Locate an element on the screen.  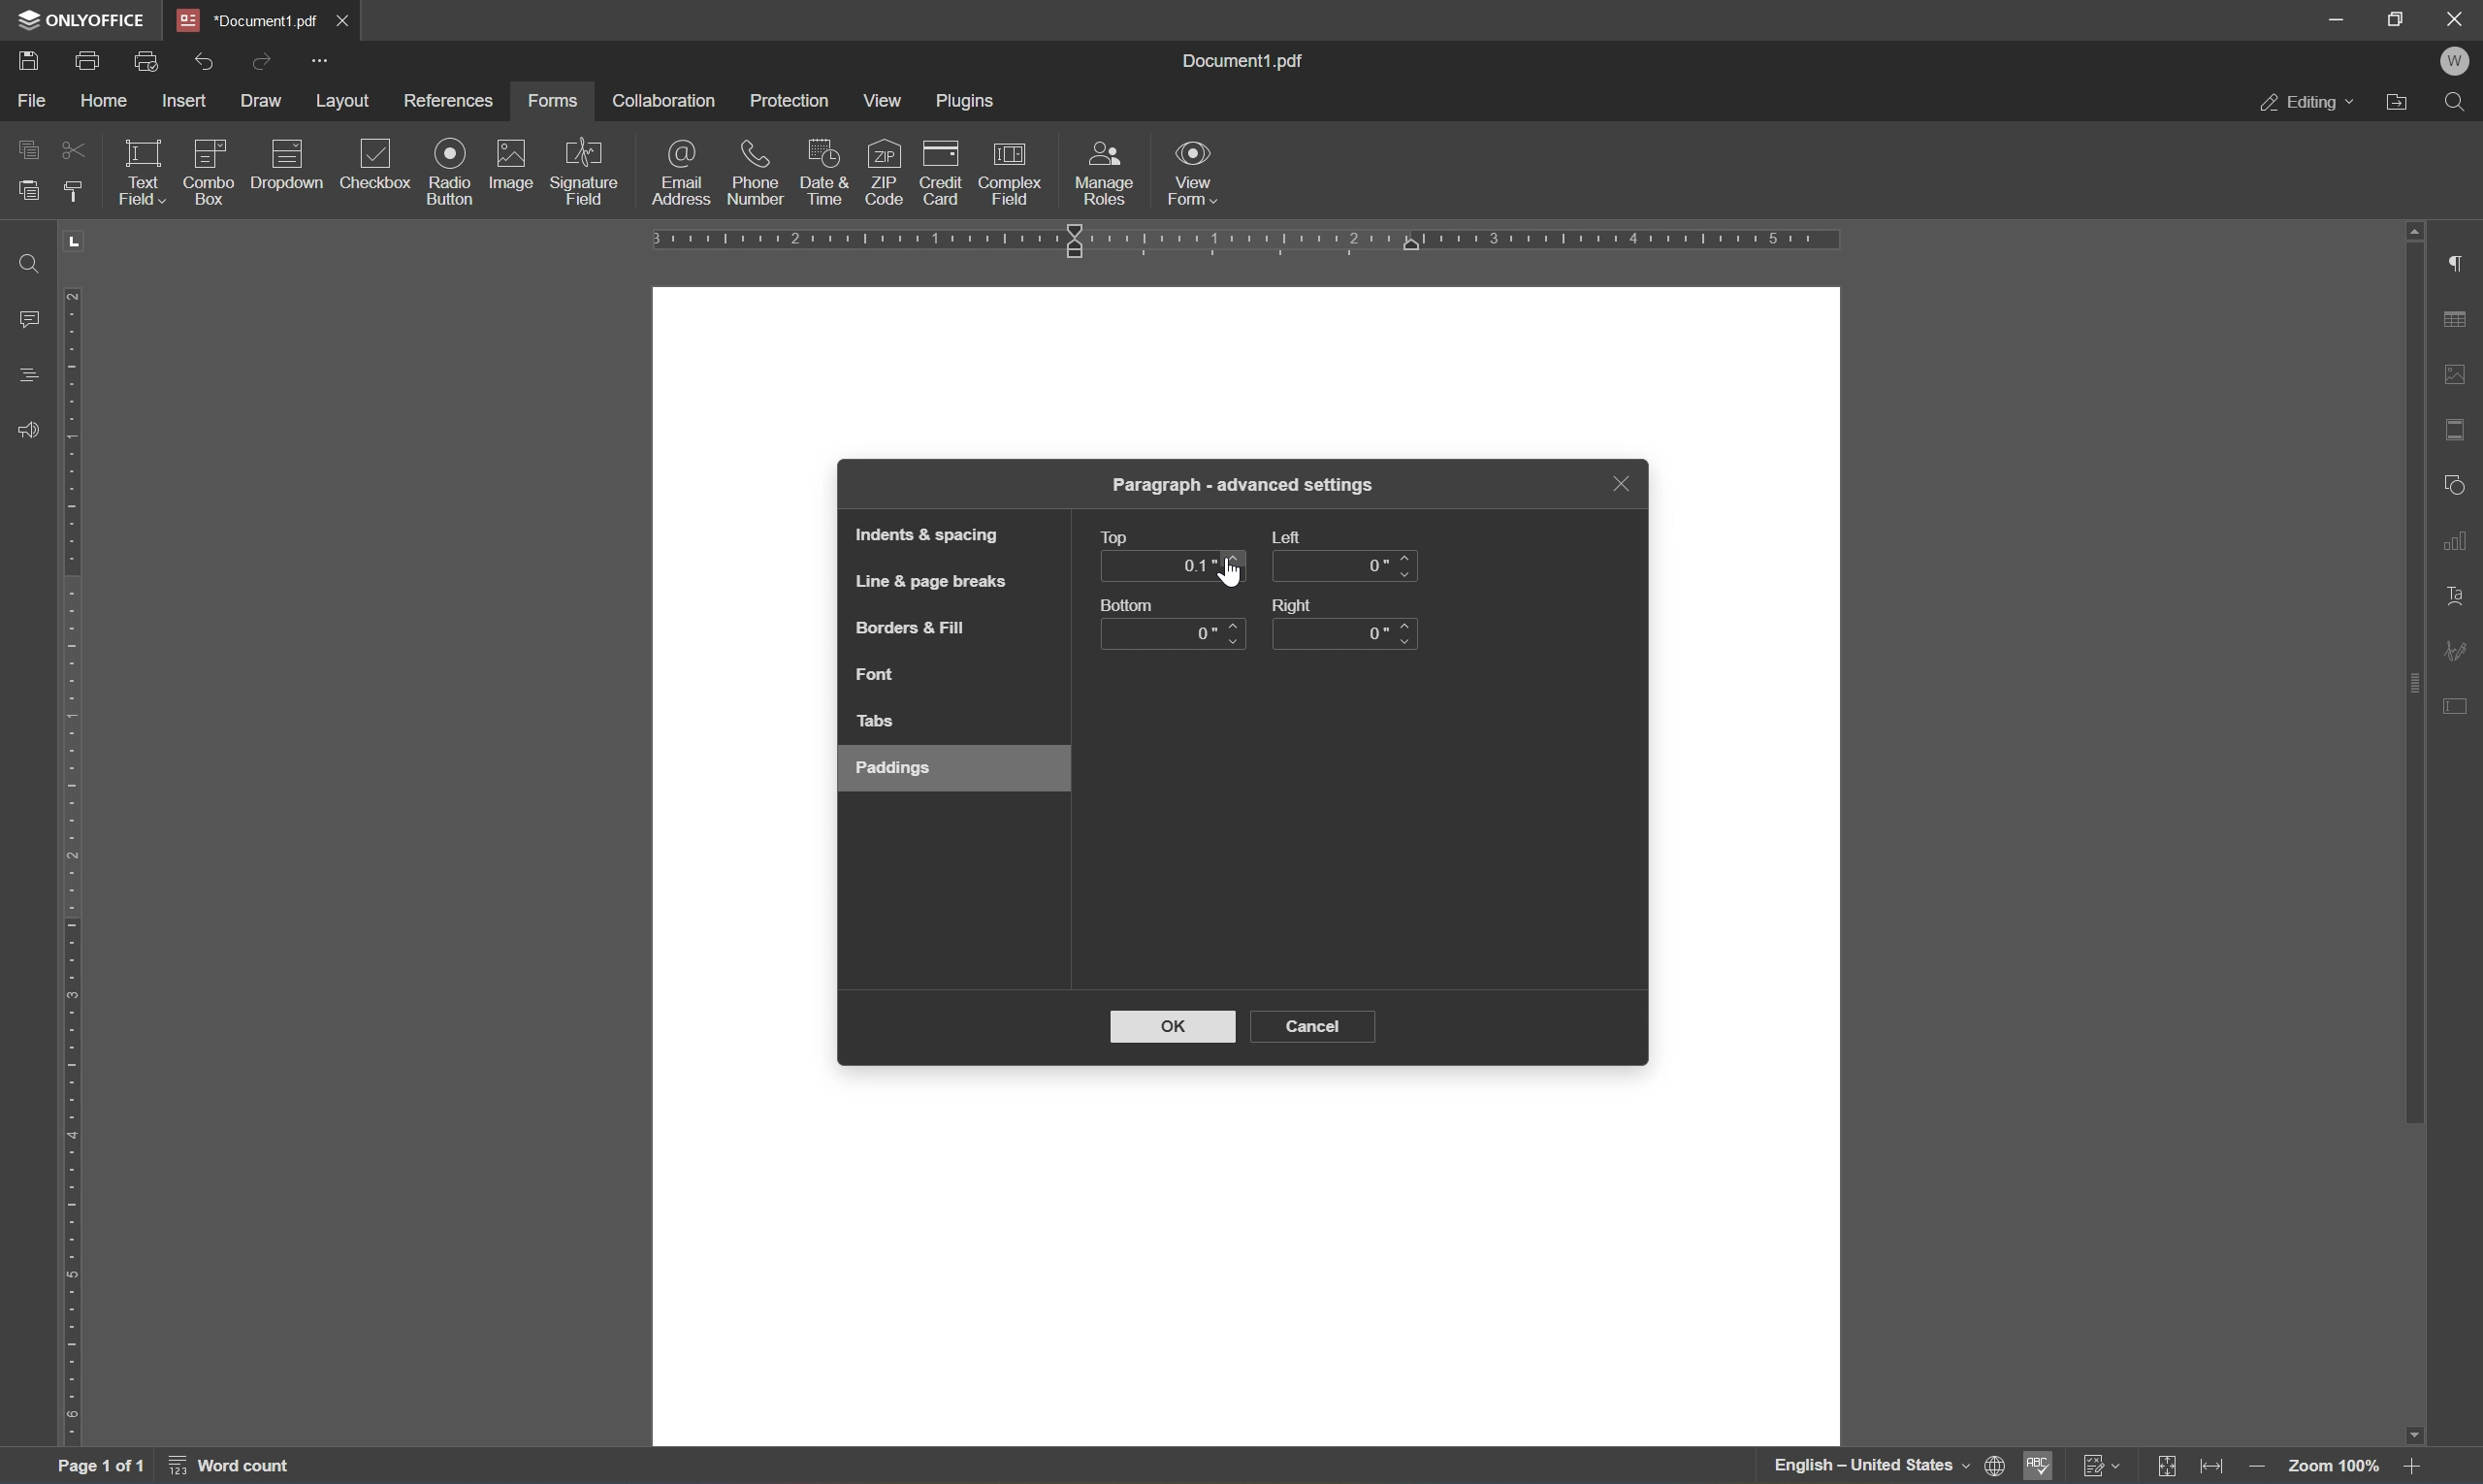
fit to width is located at coordinates (2219, 1466).